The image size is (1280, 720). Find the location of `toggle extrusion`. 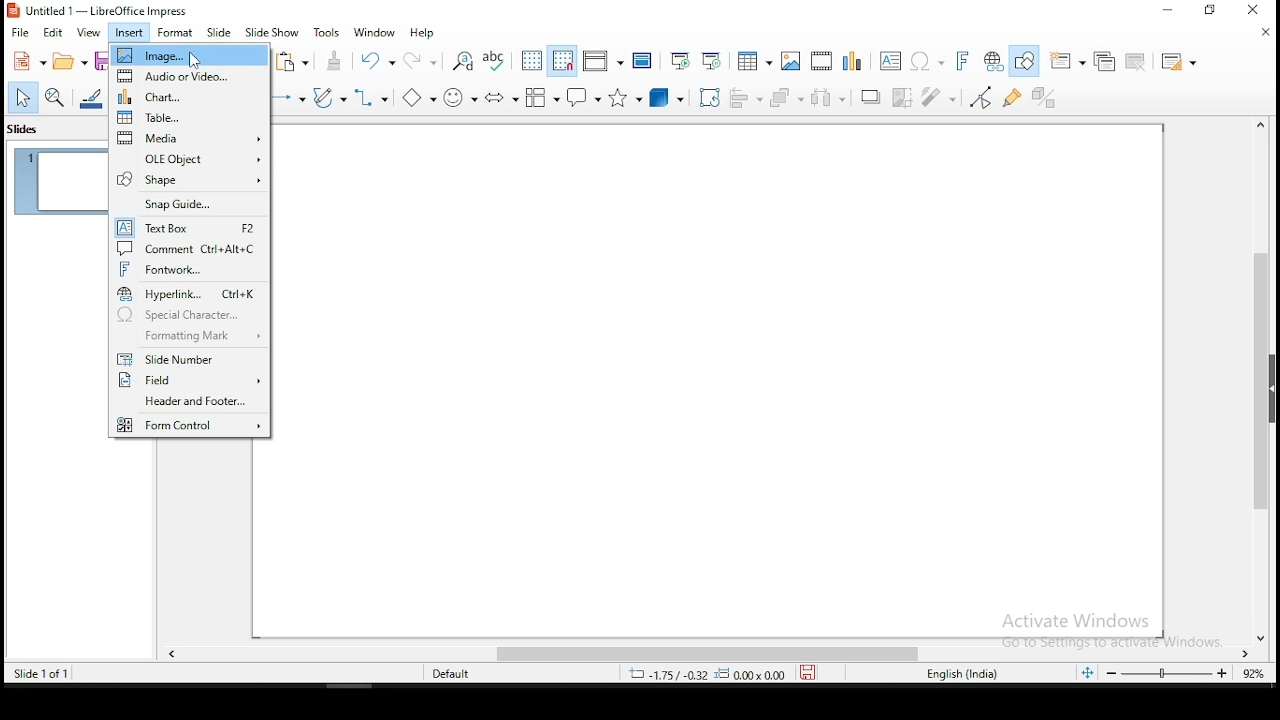

toggle extrusion is located at coordinates (1045, 99).